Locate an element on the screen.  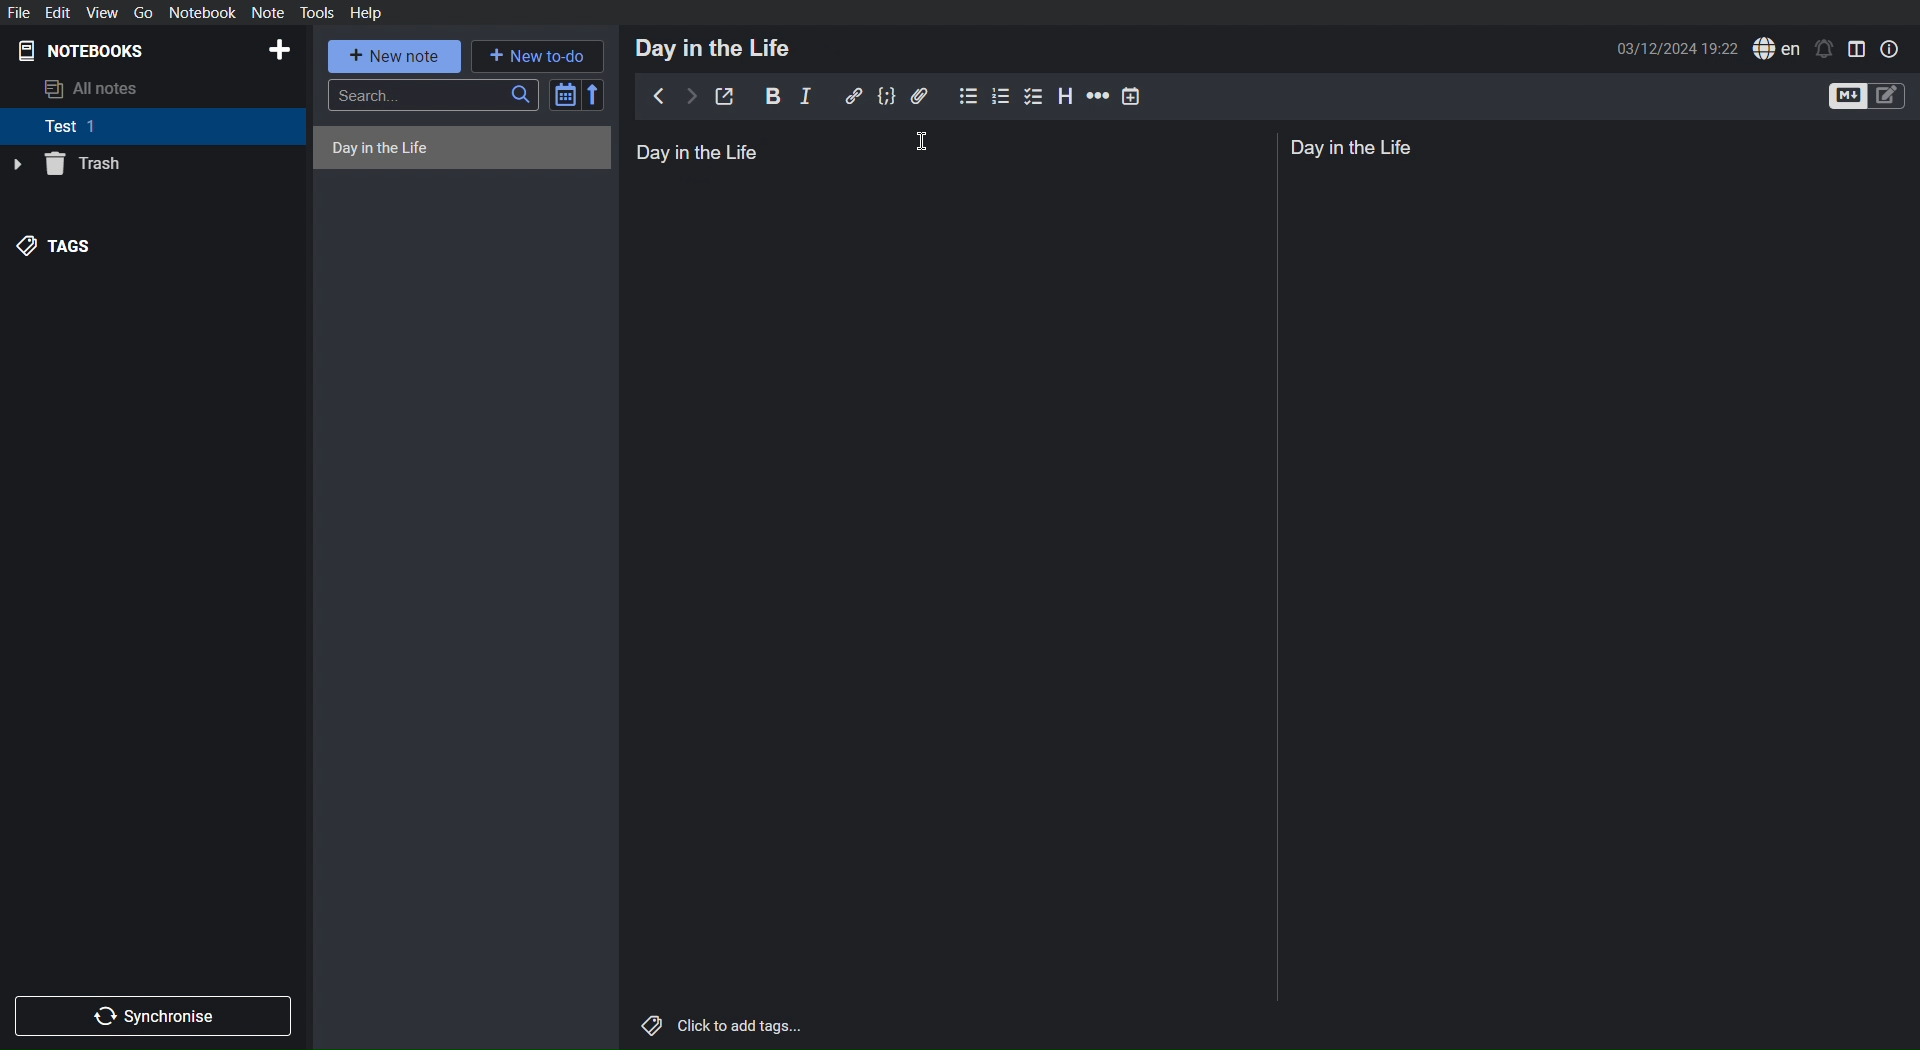
View is located at coordinates (102, 13).